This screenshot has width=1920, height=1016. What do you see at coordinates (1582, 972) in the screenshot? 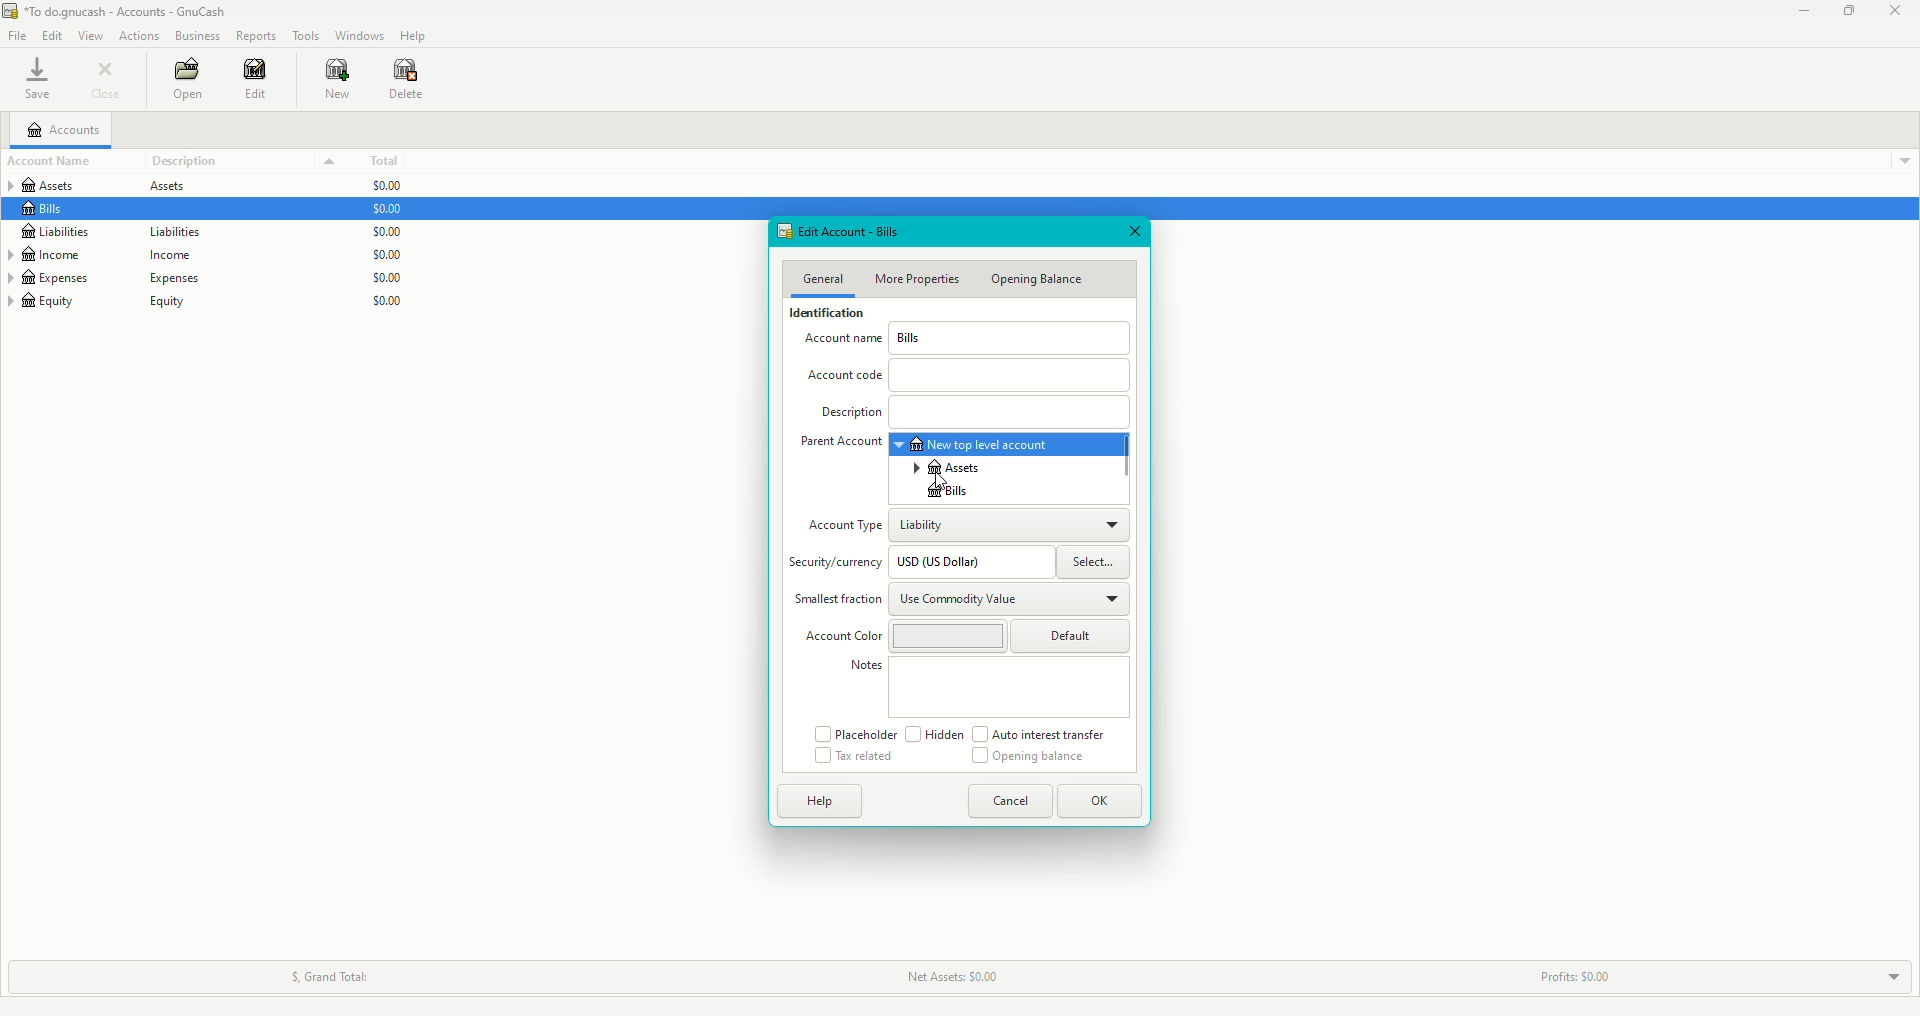
I see `Profits` at bounding box center [1582, 972].